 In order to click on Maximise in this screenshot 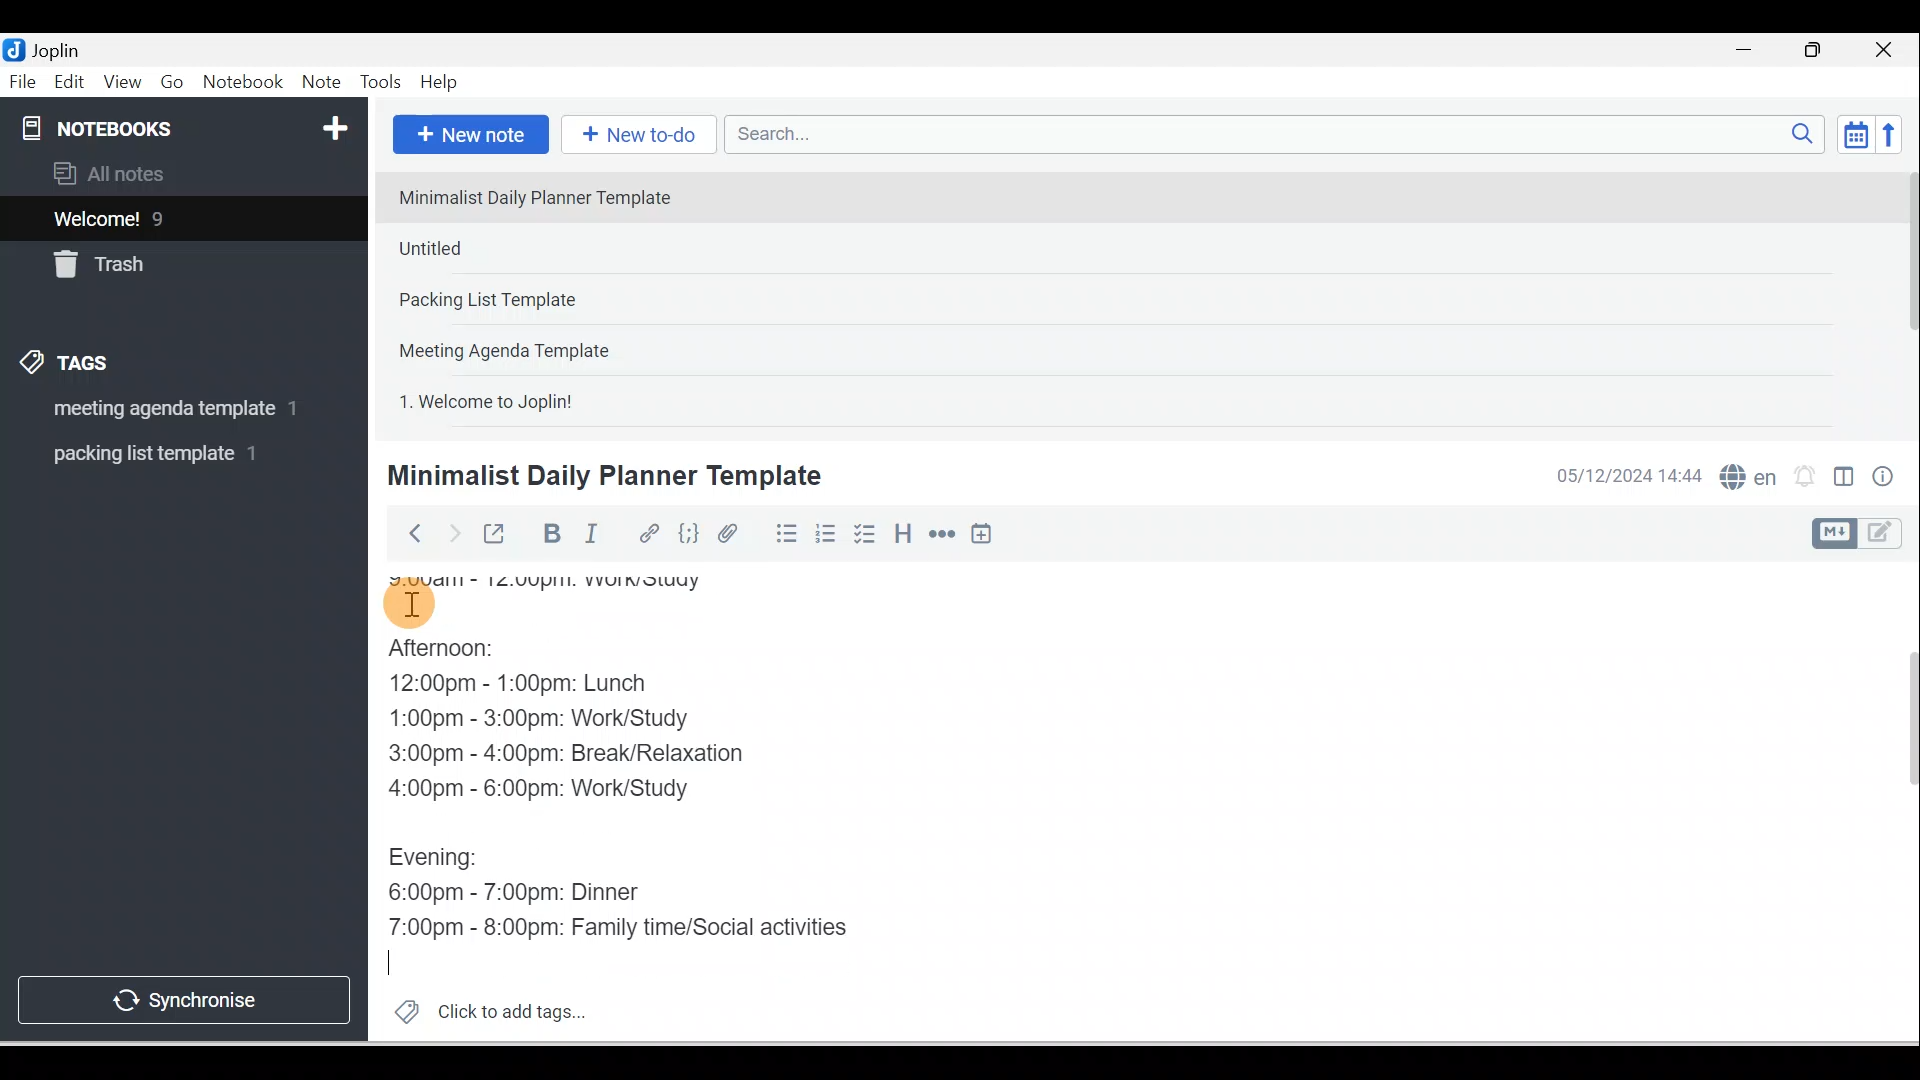, I will do `click(1820, 51)`.